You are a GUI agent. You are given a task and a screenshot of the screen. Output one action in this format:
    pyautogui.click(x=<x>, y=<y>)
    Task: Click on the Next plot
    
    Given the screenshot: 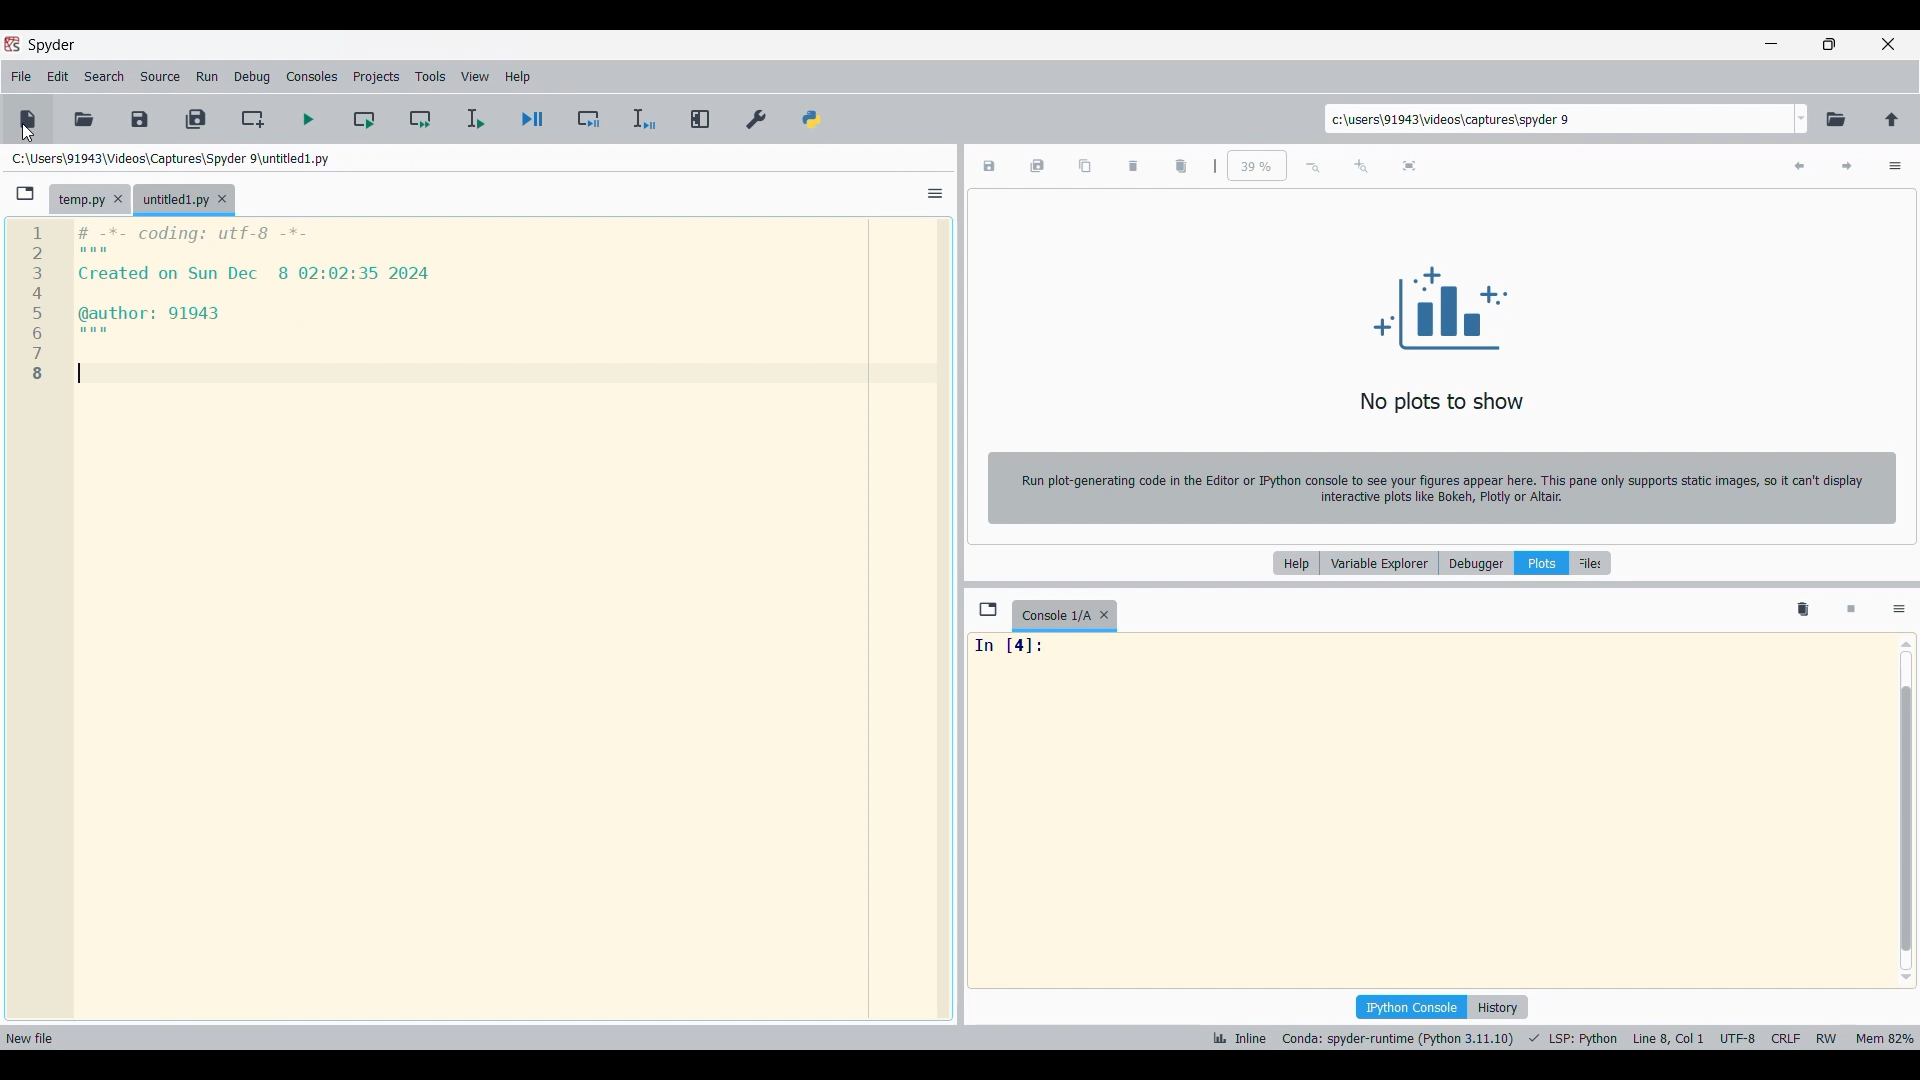 What is the action you would take?
    pyautogui.click(x=1847, y=166)
    